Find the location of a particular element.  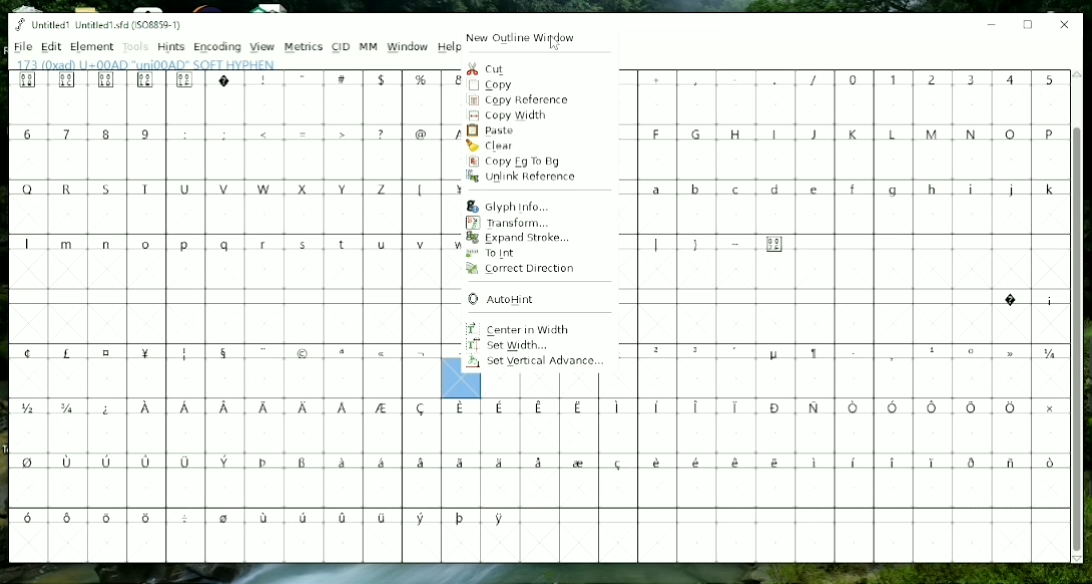

Symbols is located at coordinates (721, 243).